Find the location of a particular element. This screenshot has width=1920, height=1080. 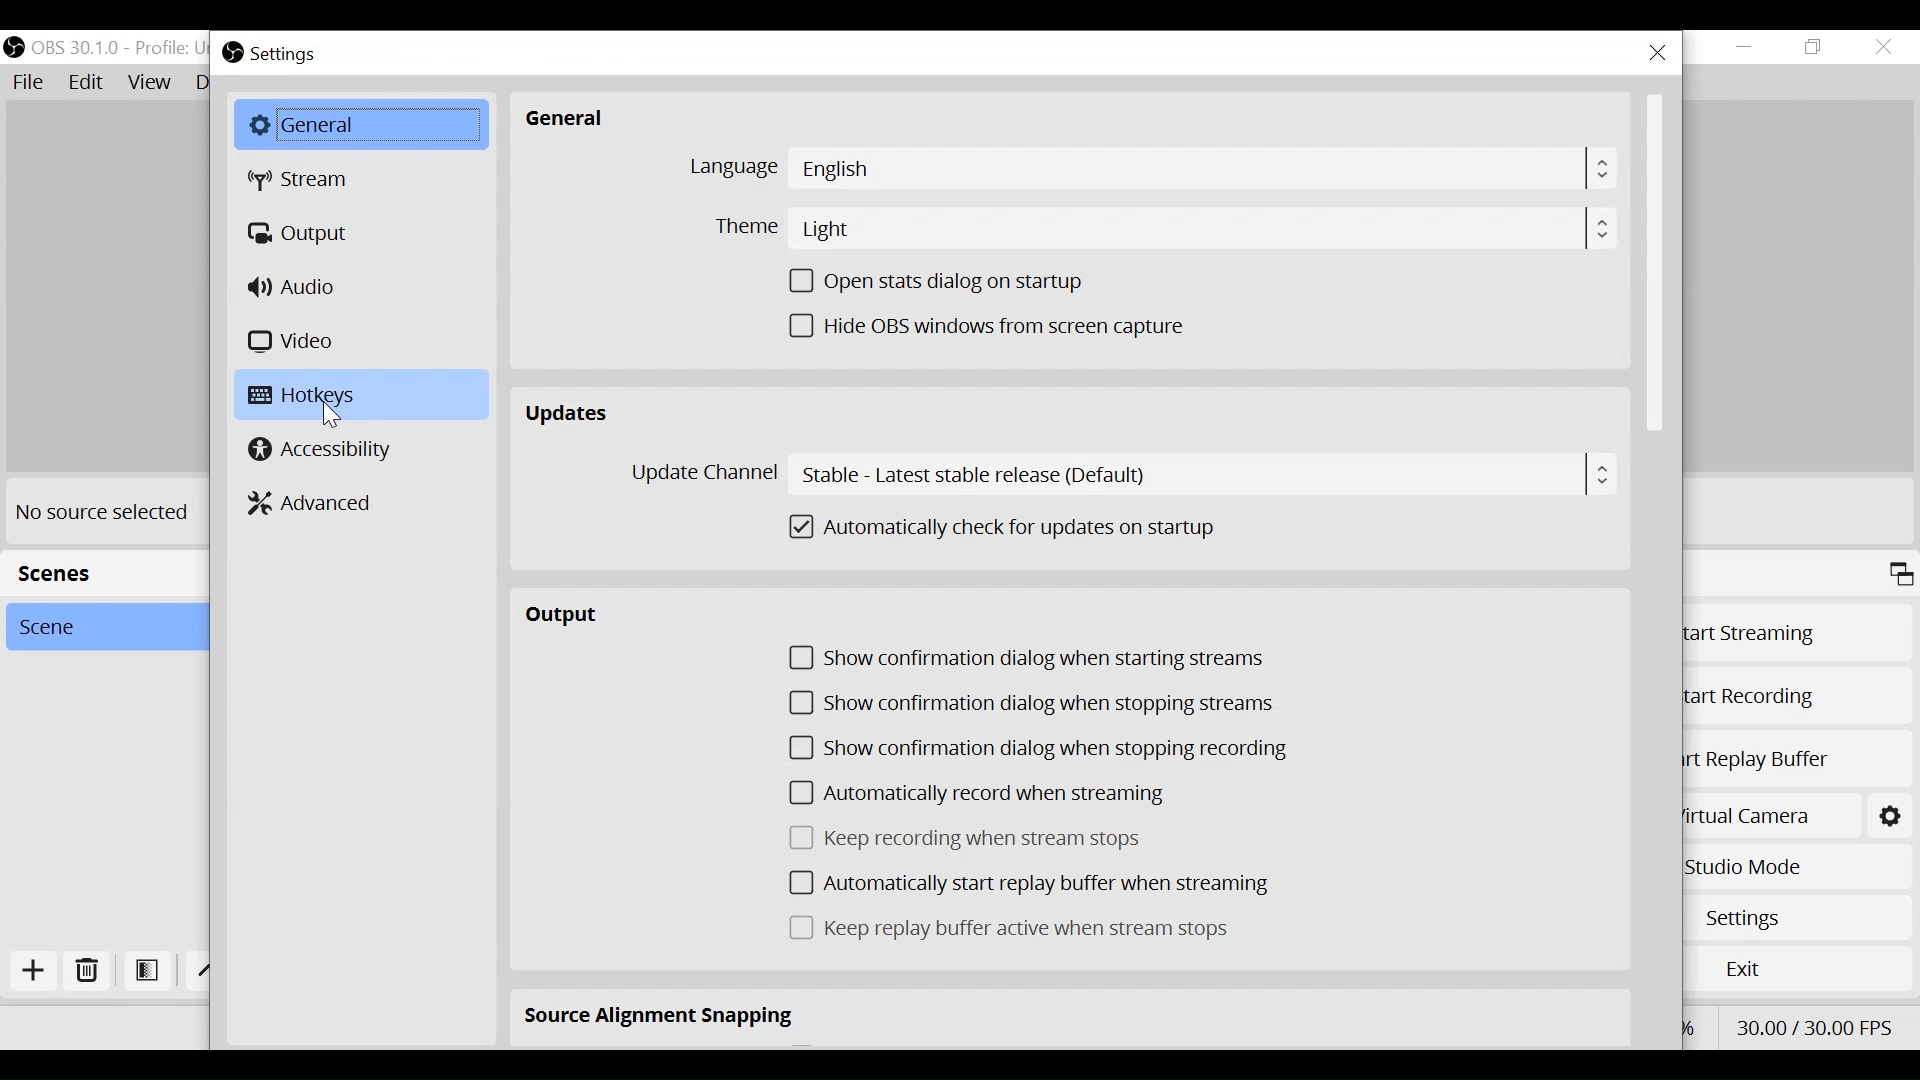

Updates is located at coordinates (569, 414).